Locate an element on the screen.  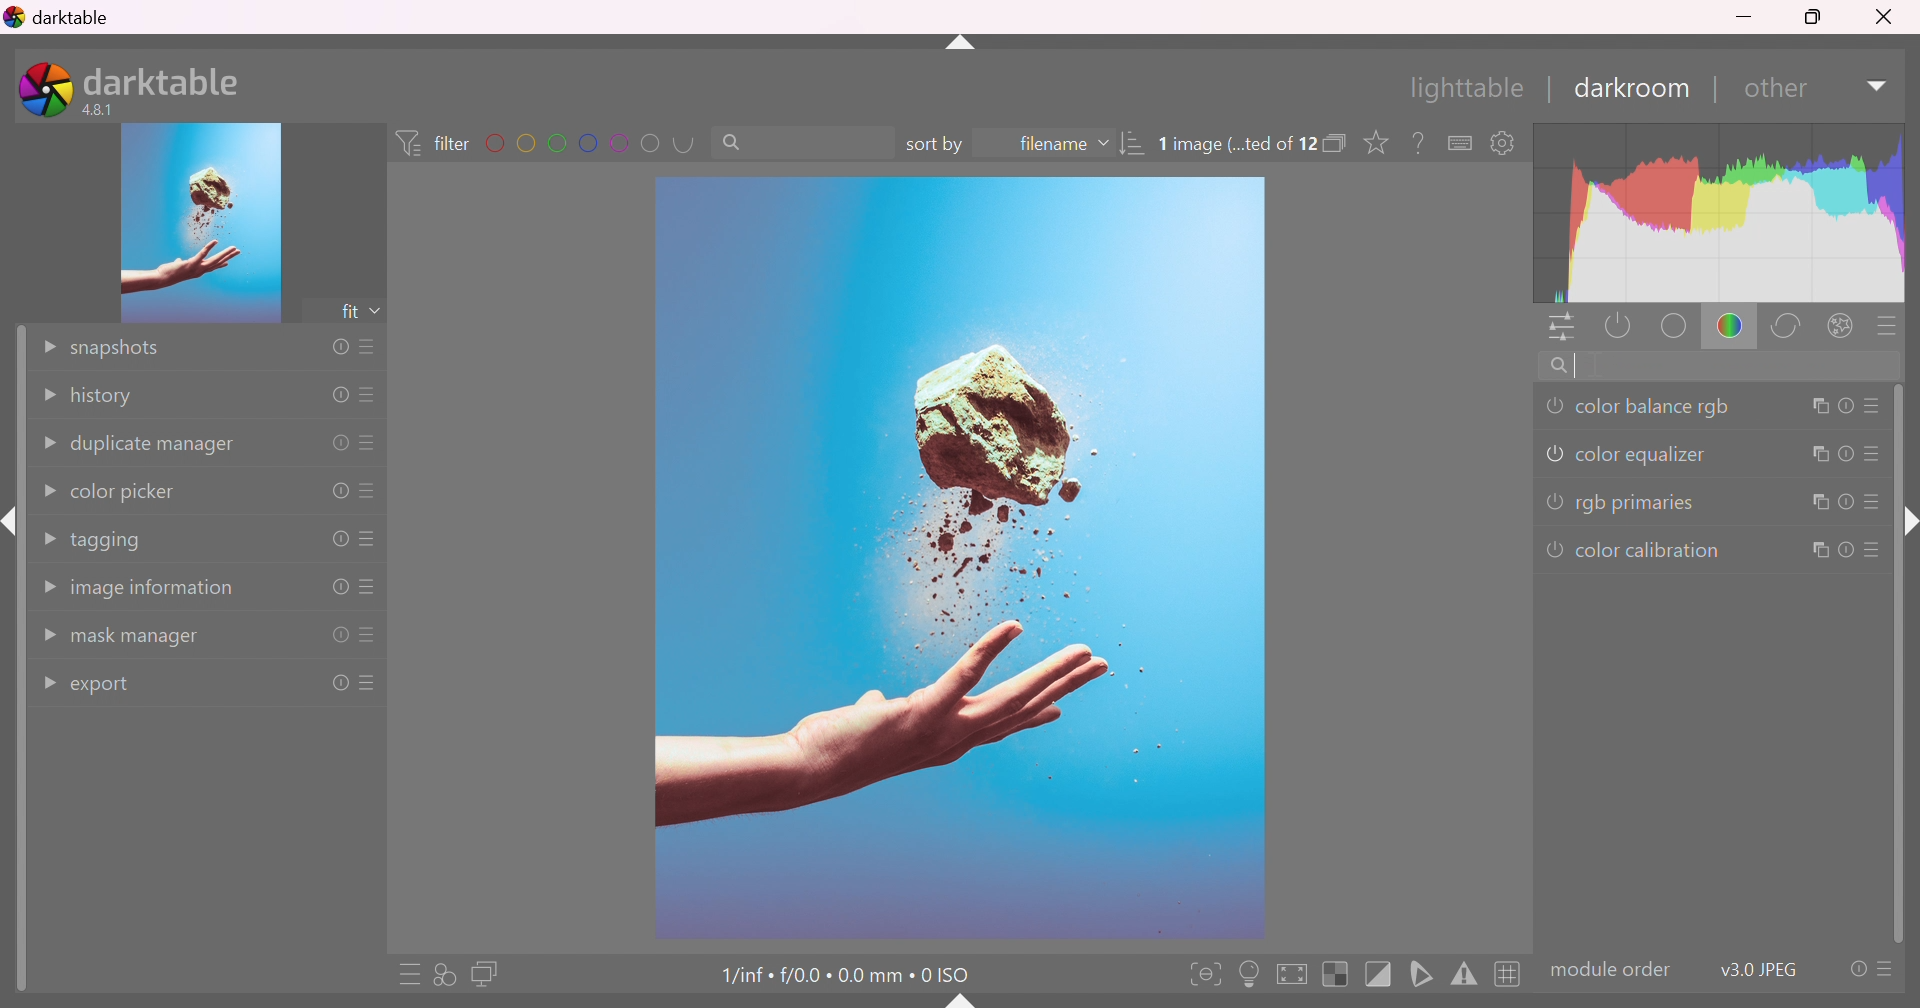
filter is located at coordinates (430, 140).